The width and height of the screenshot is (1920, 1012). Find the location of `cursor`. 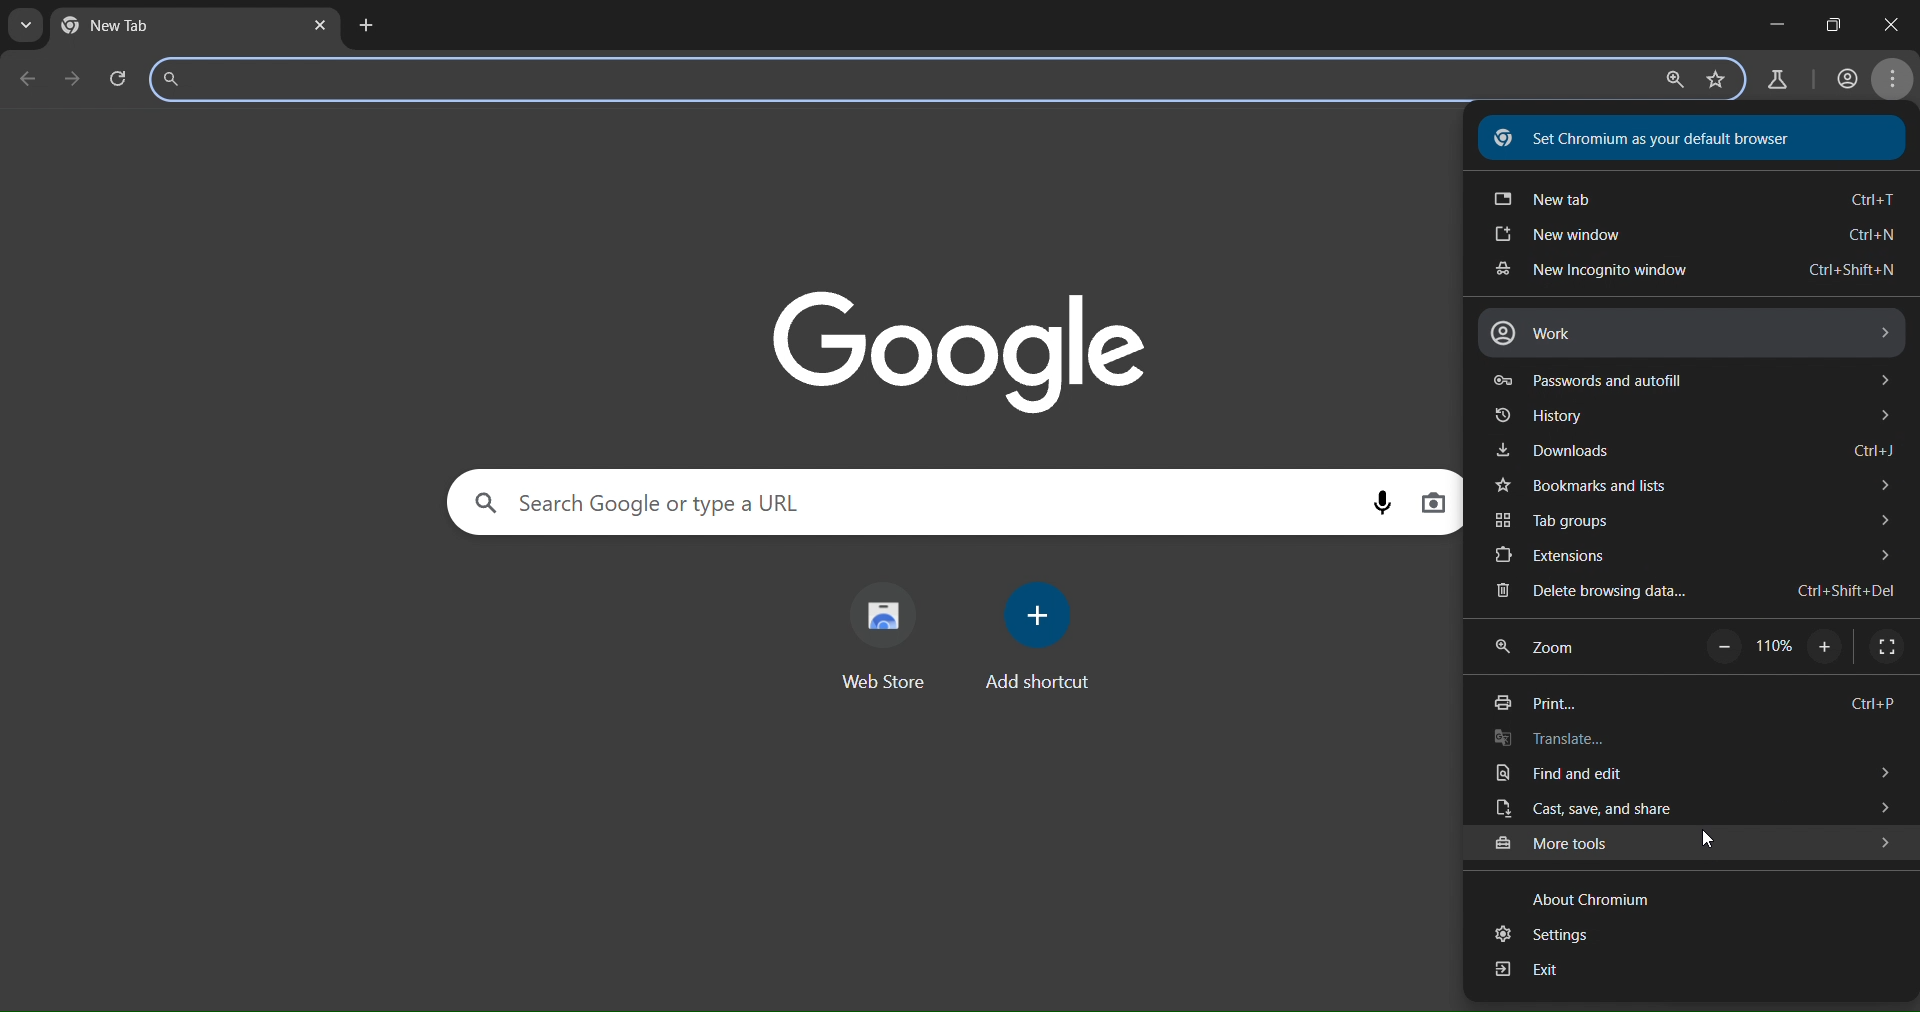

cursor is located at coordinates (1711, 841).